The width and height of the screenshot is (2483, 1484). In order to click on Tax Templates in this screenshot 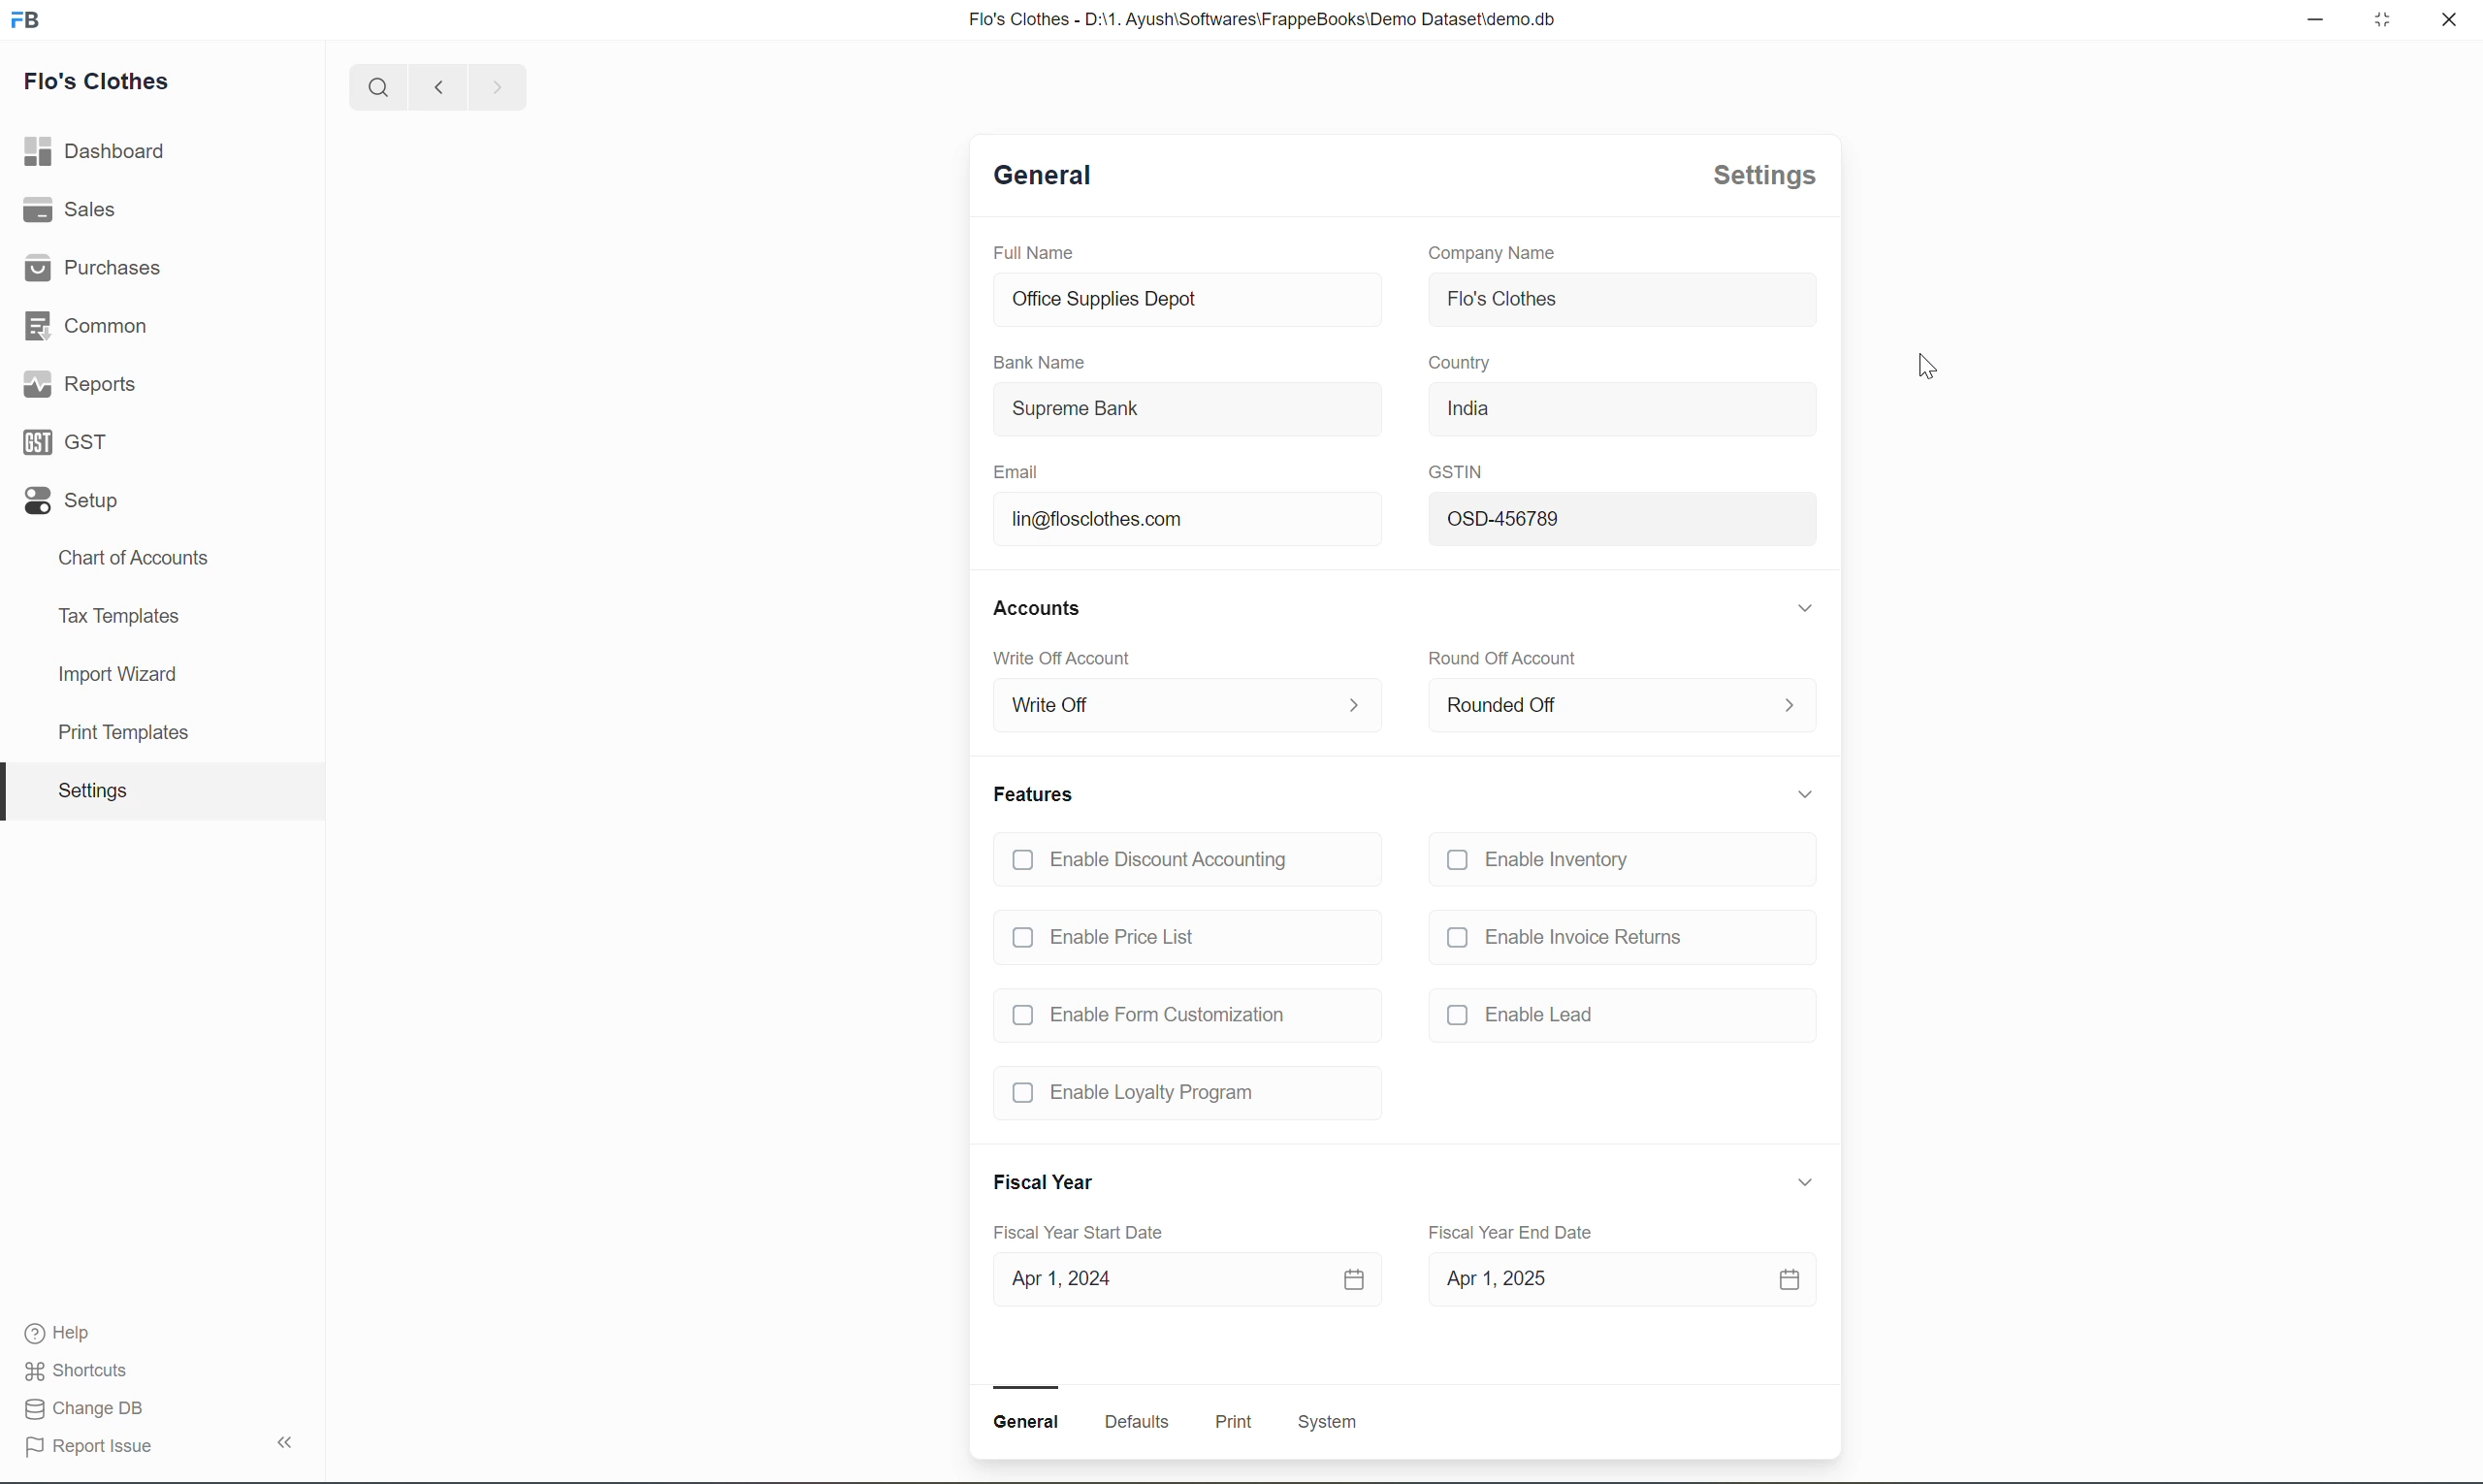, I will do `click(118, 618)`.